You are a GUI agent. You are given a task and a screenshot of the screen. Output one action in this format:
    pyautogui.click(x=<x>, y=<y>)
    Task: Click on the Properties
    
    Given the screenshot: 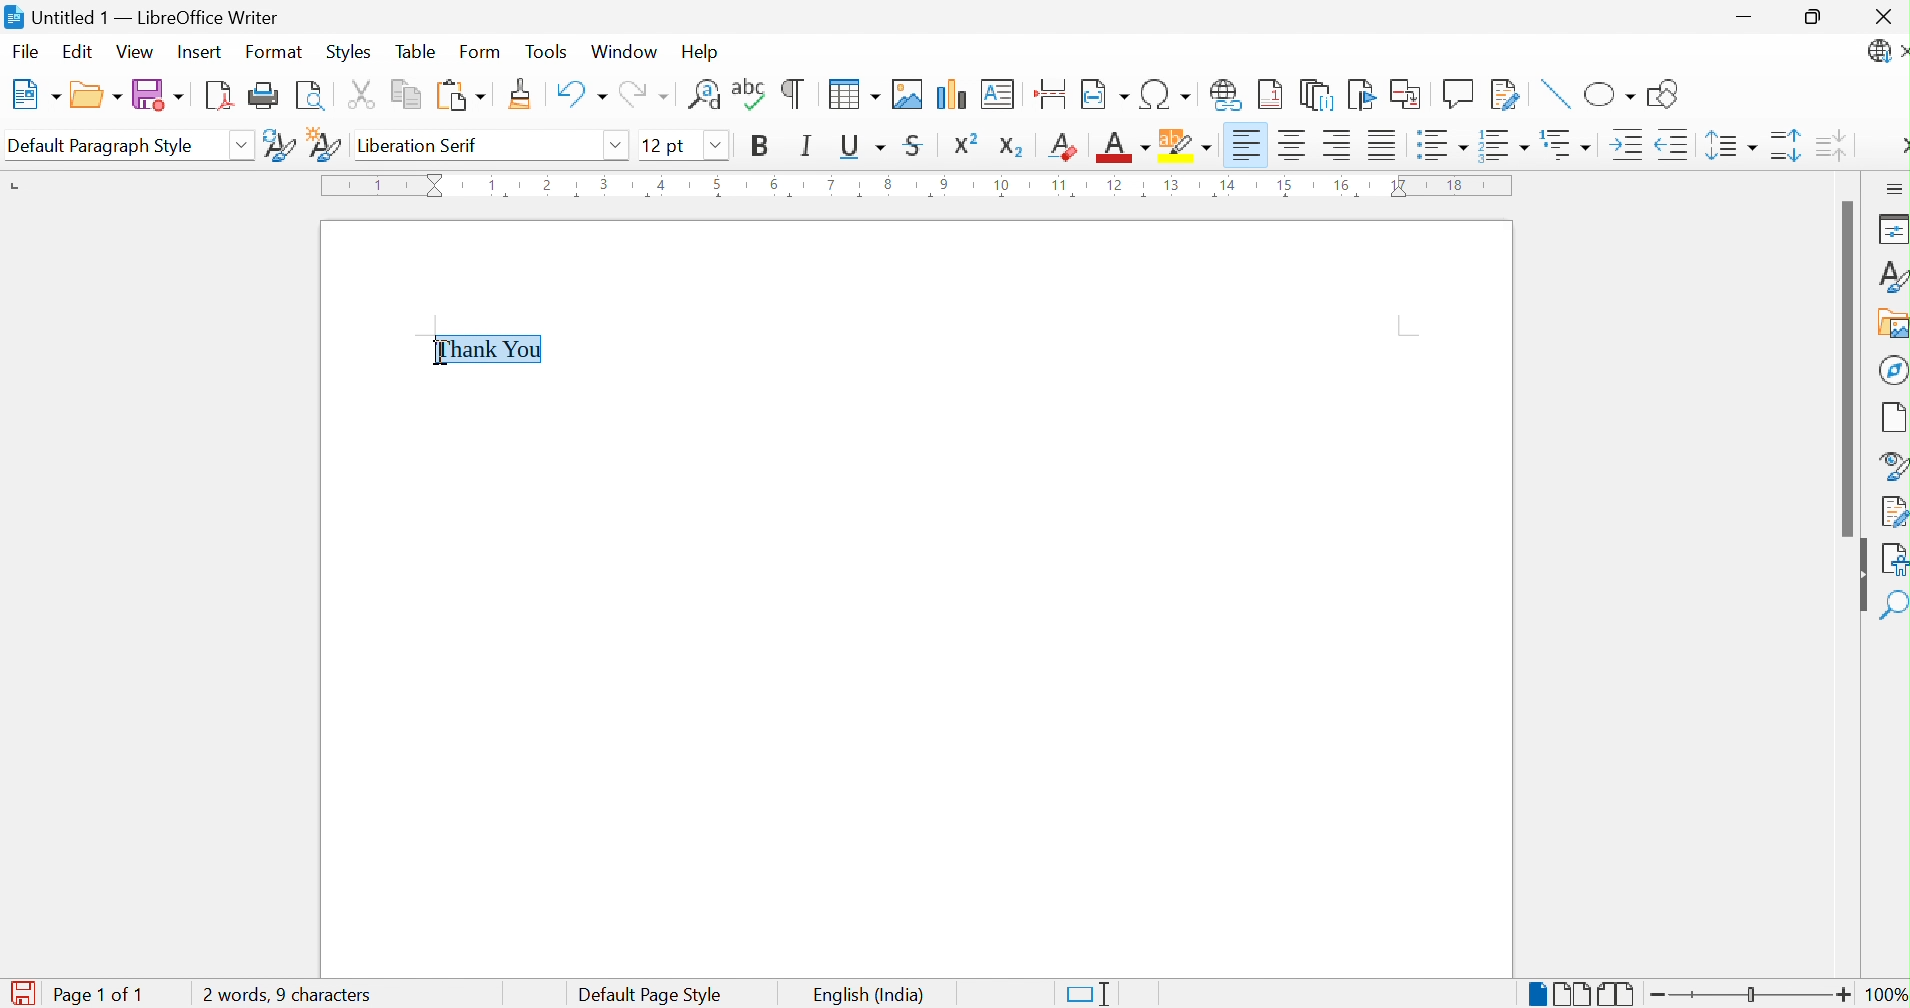 What is the action you would take?
    pyautogui.click(x=1890, y=230)
    